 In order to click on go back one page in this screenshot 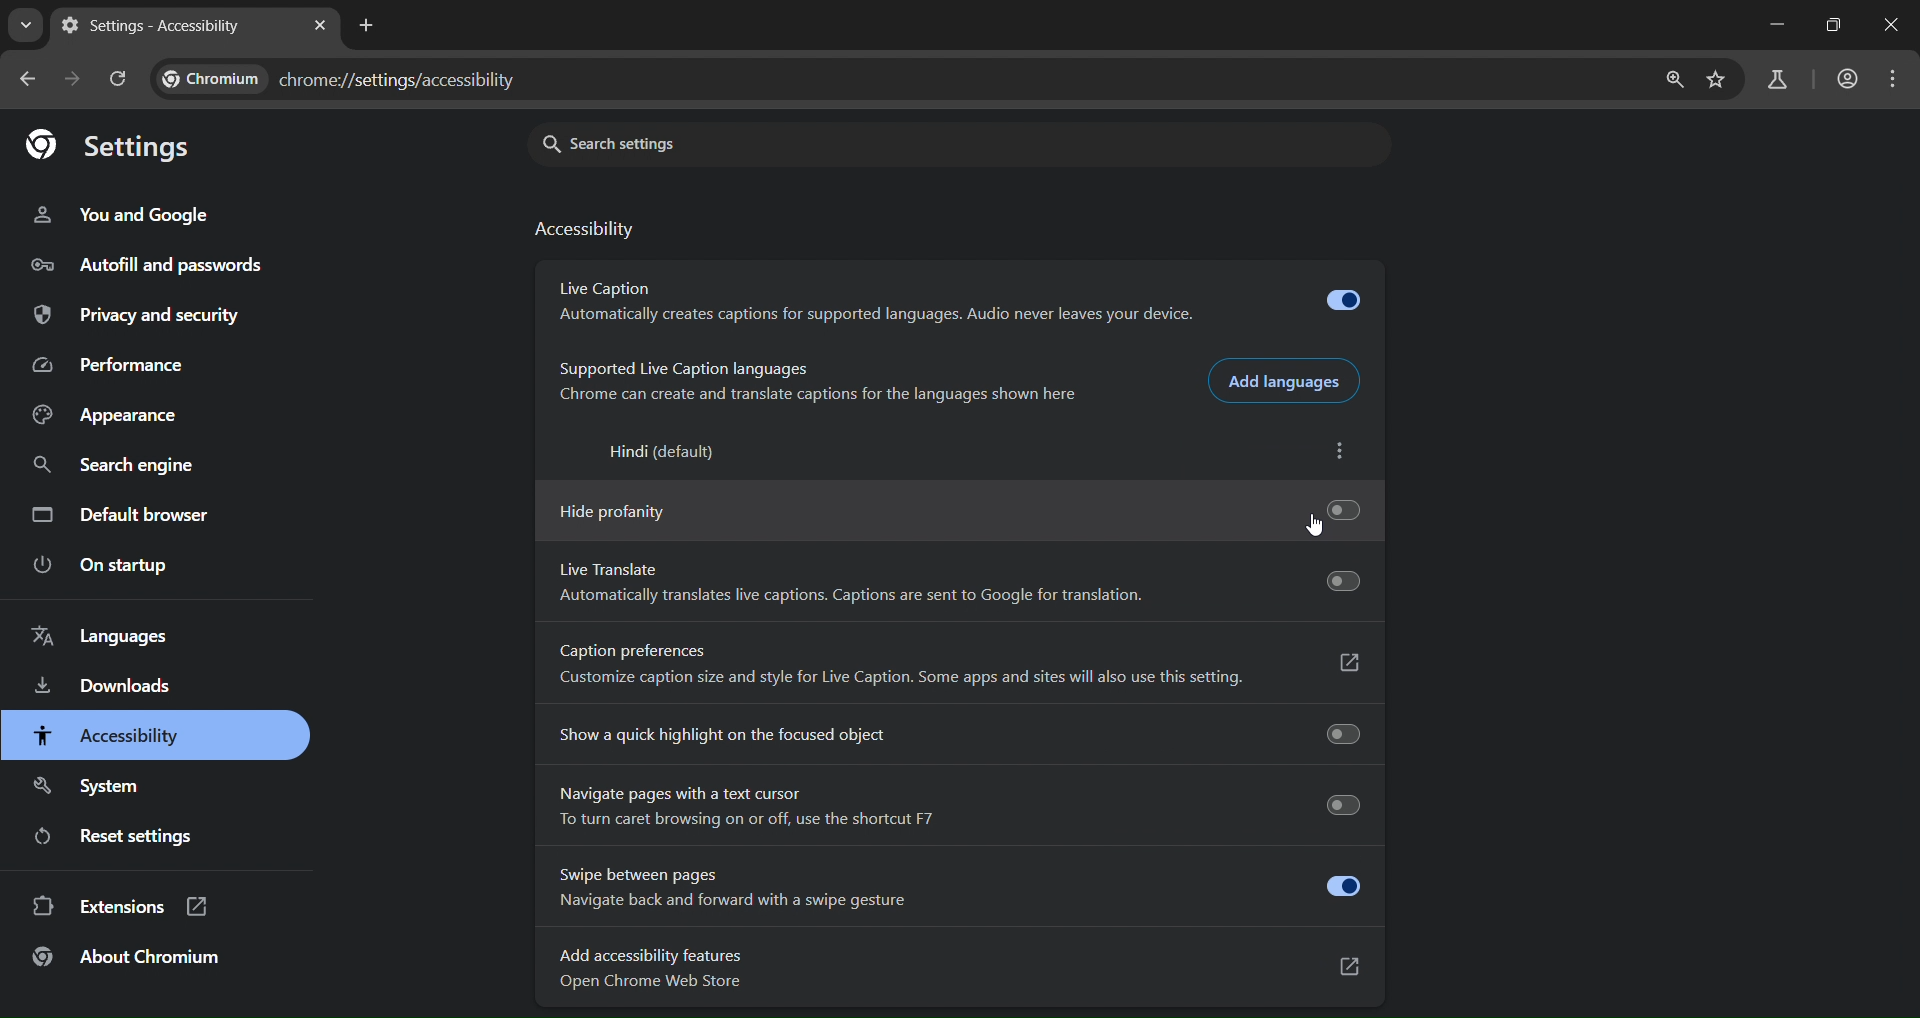, I will do `click(29, 79)`.